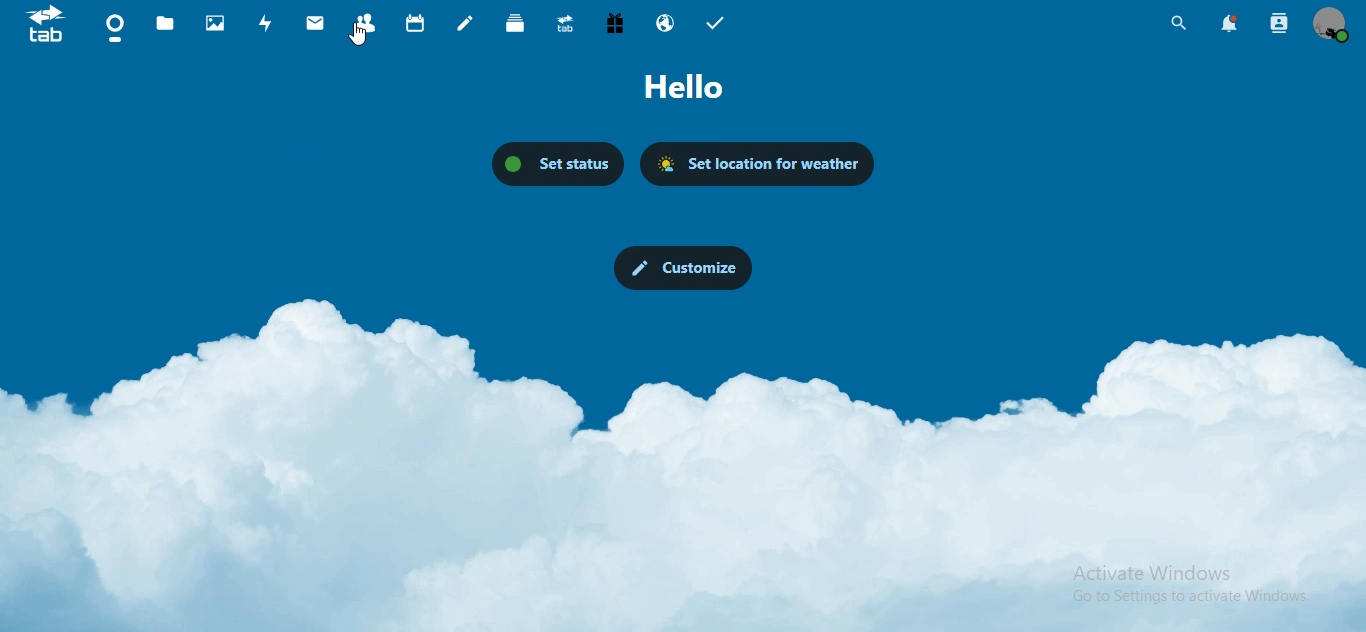  I want to click on customize, so click(684, 268).